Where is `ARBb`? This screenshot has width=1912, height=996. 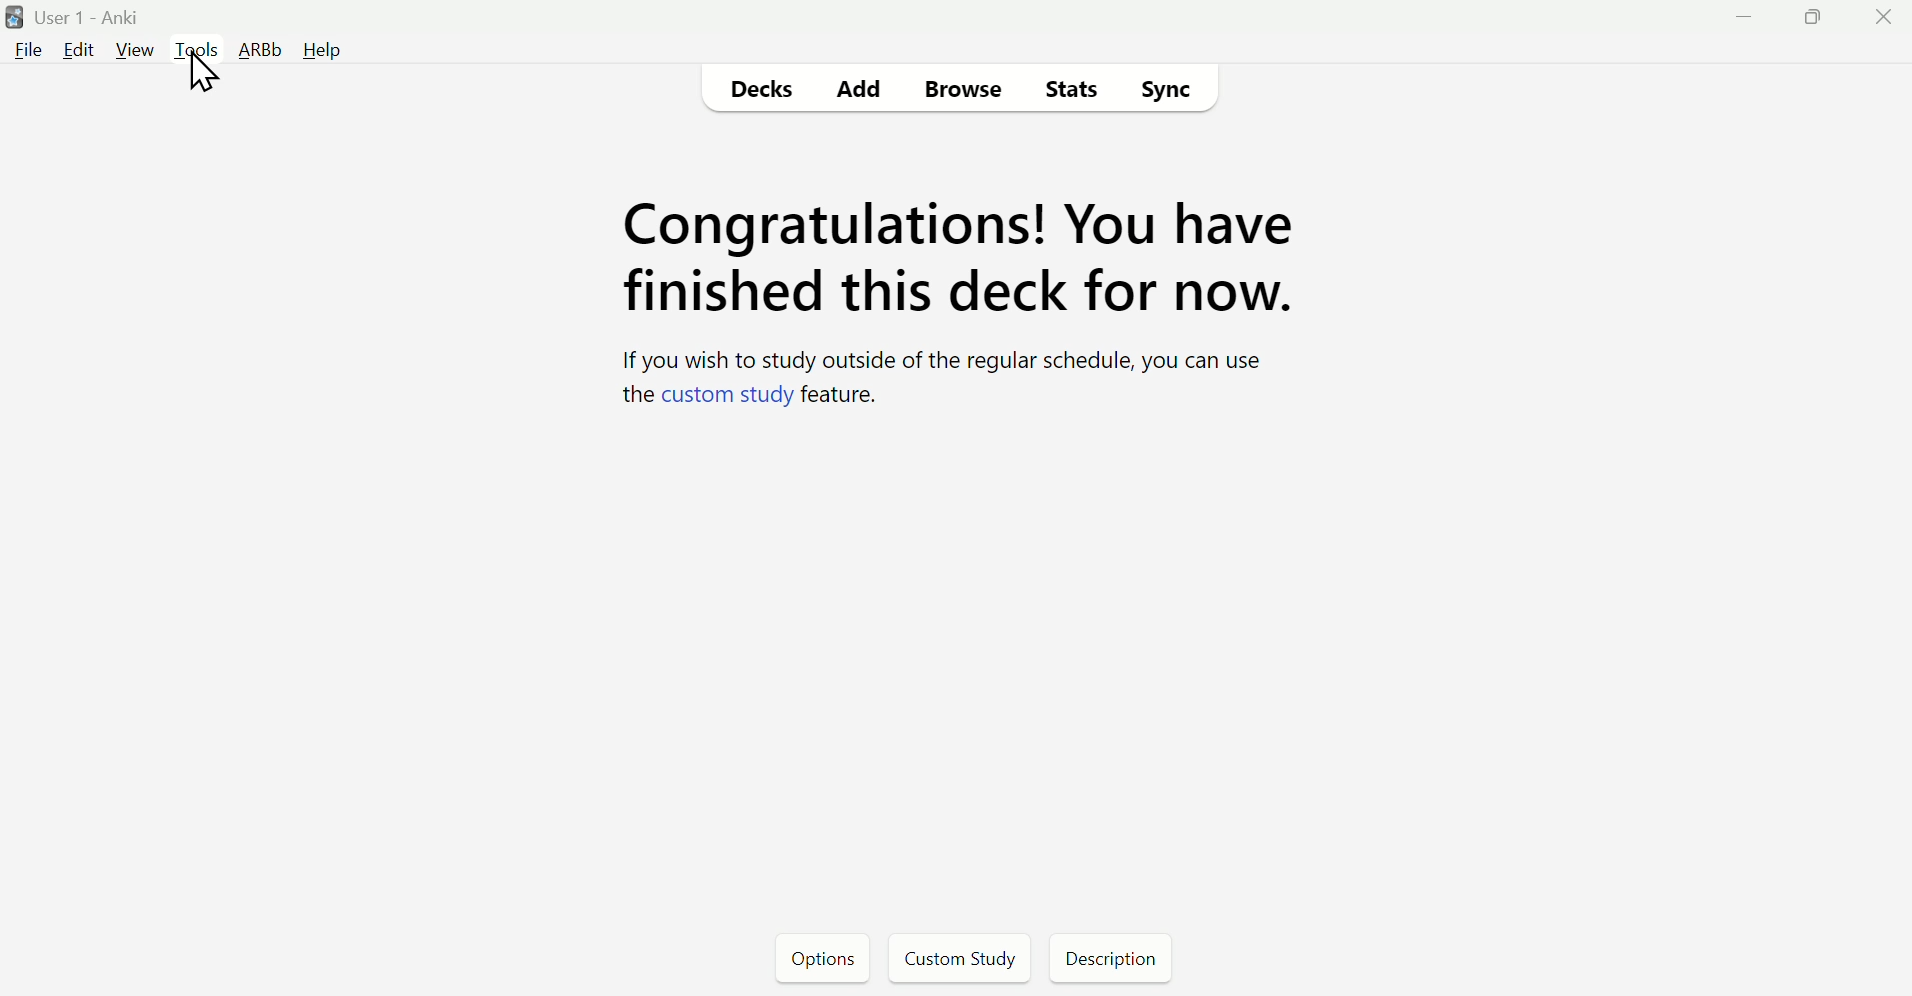
ARBb is located at coordinates (262, 50).